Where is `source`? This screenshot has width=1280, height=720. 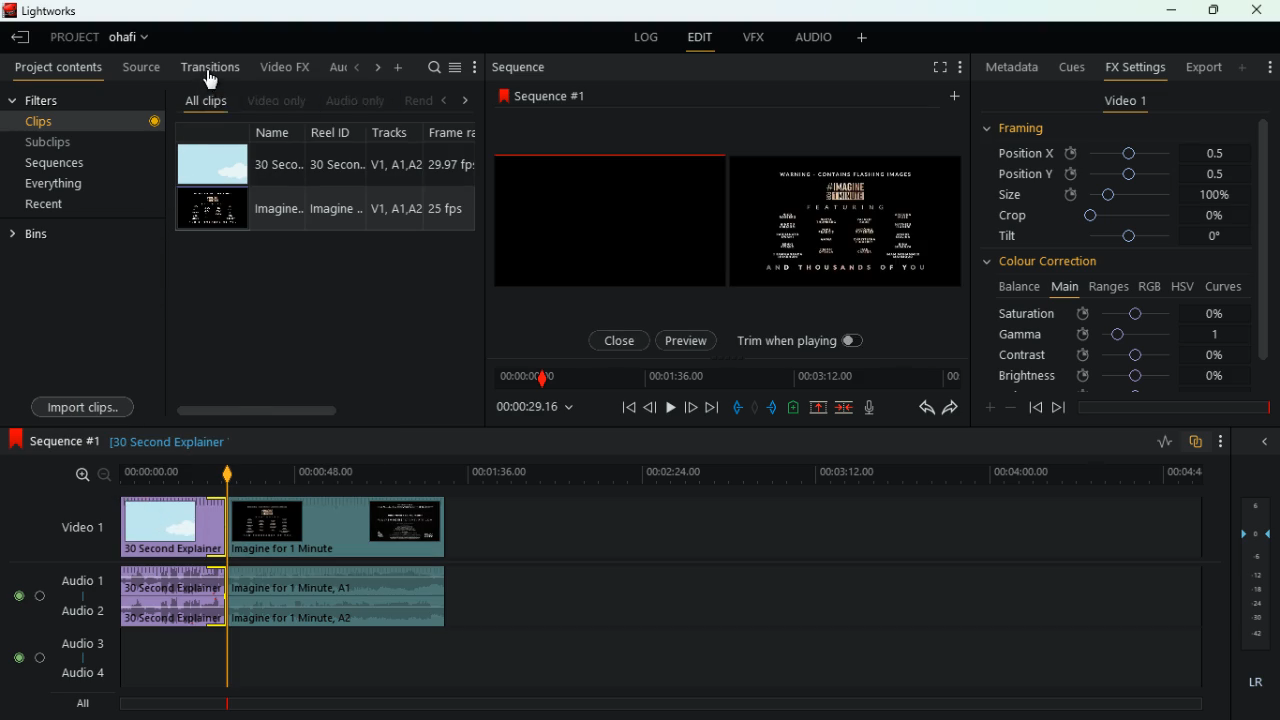 source is located at coordinates (143, 69).